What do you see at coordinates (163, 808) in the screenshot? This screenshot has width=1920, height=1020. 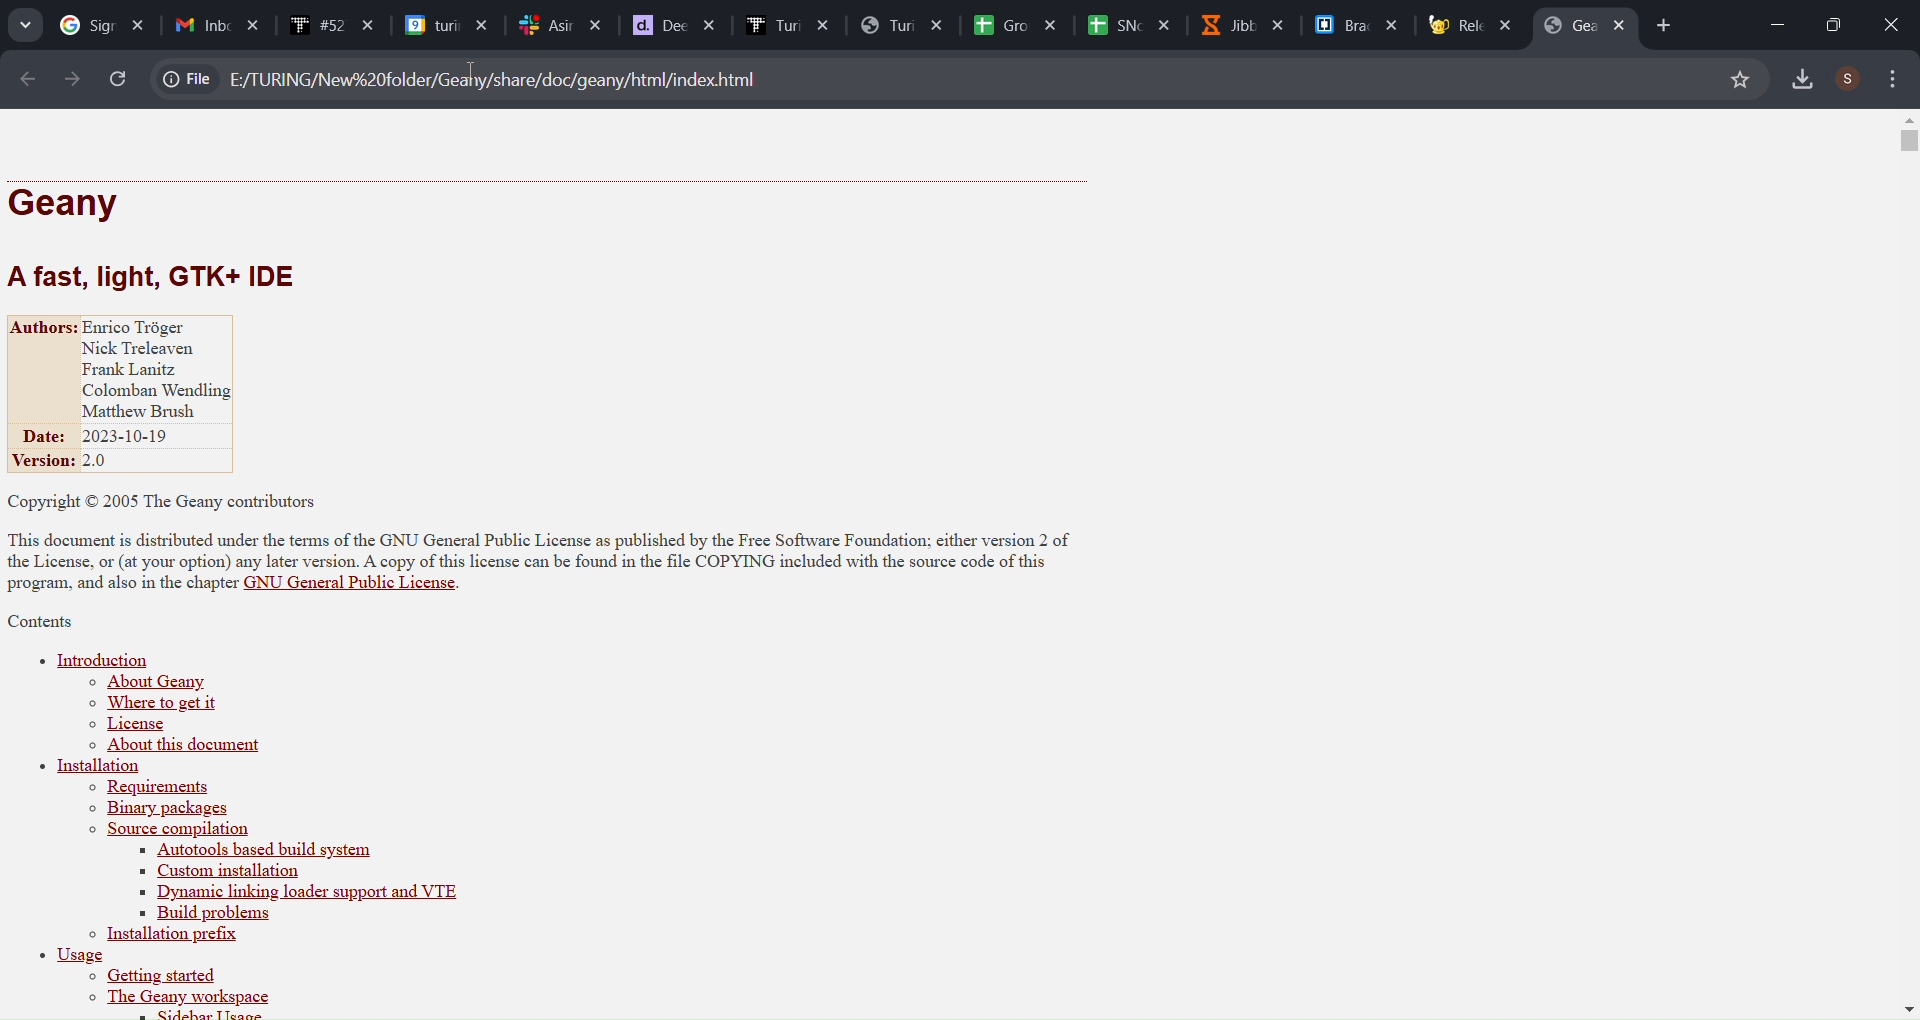 I see `binary packages` at bounding box center [163, 808].